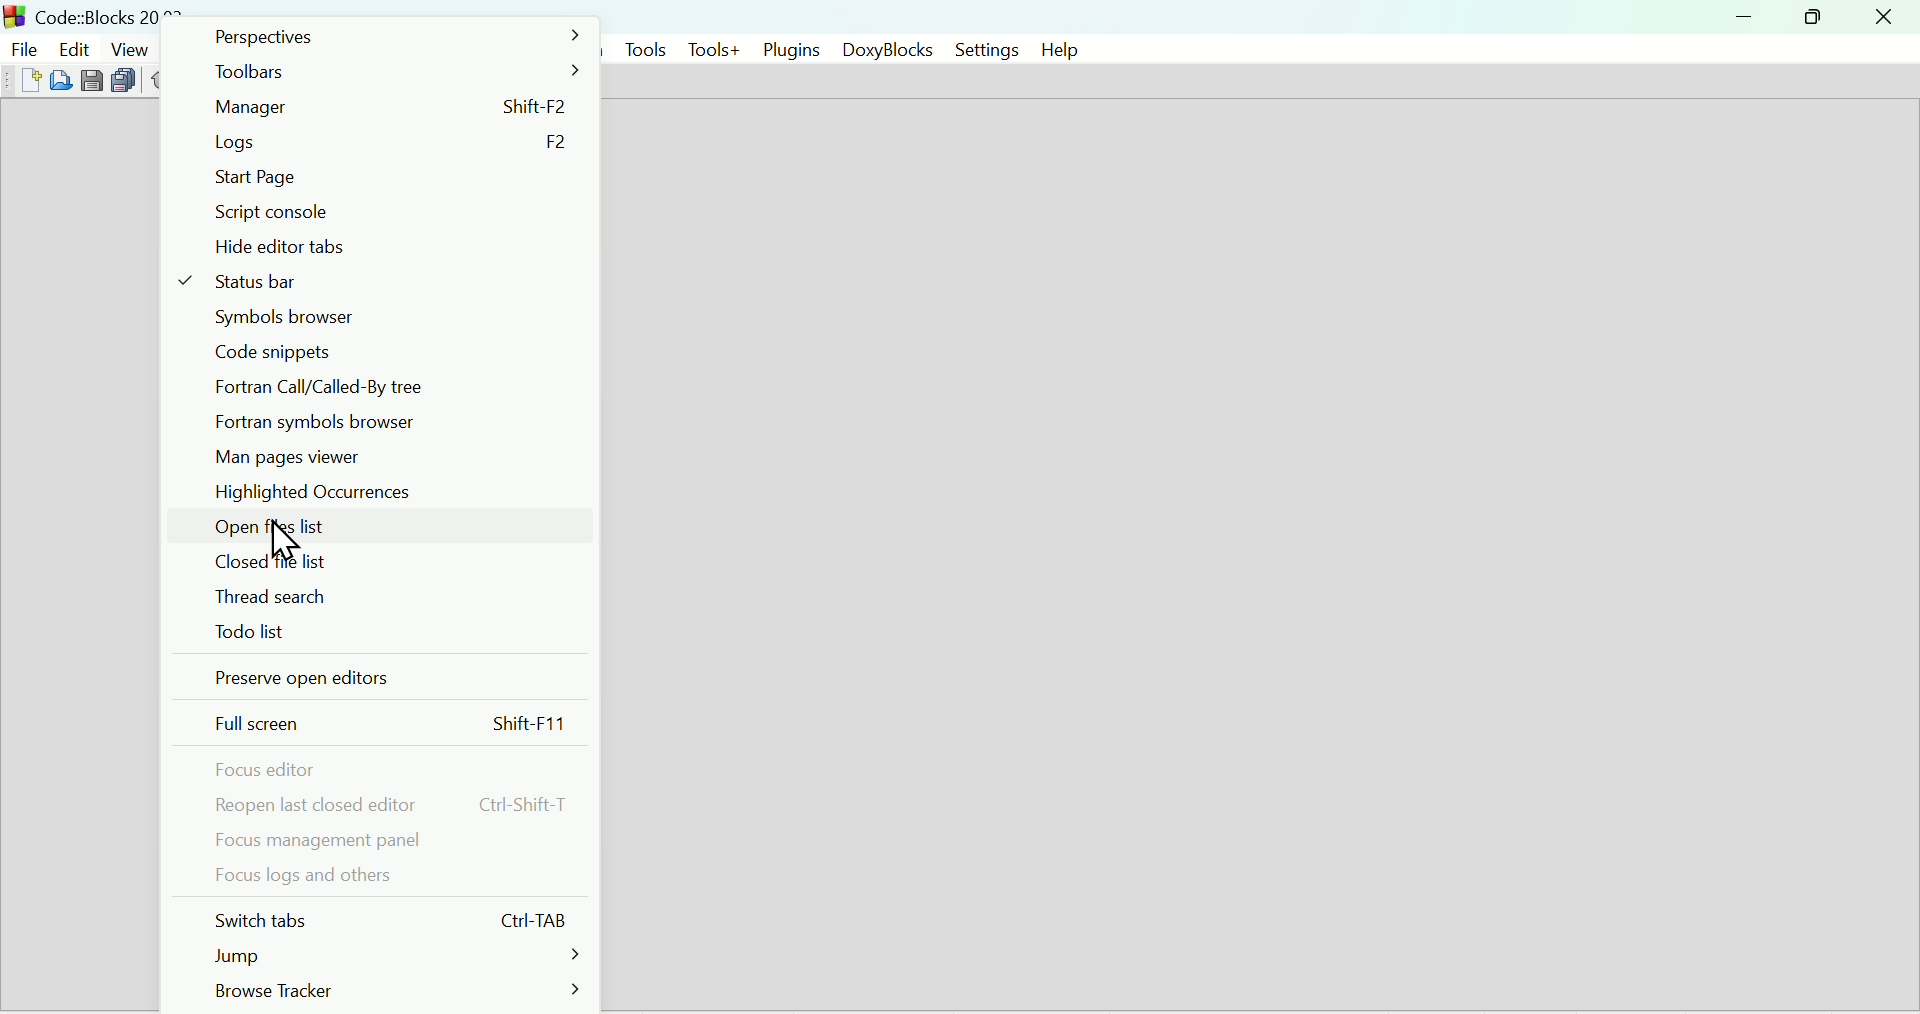  What do you see at coordinates (390, 805) in the screenshot?
I see `reopen last closed editor` at bounding box center [390, 805].